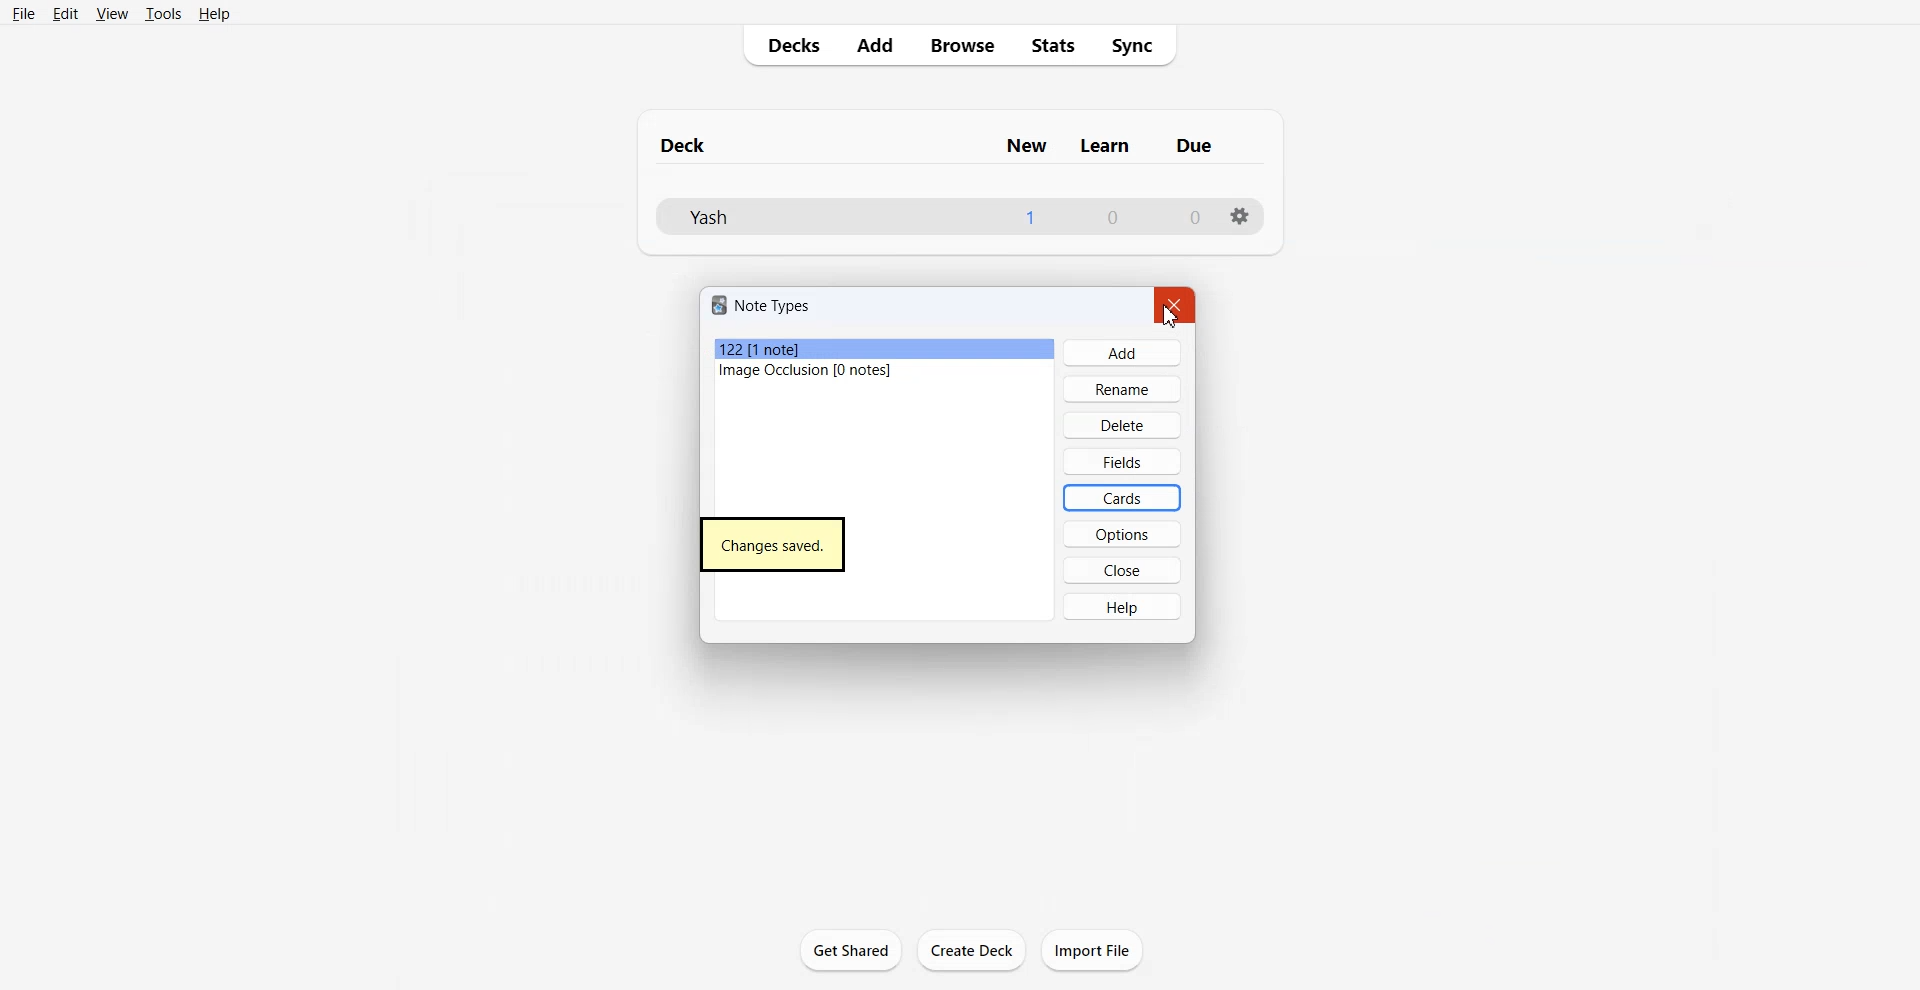 Image resolution: width=1920 pixels, height=990 pixels. I want to click on Sync, so click(1139, 45).